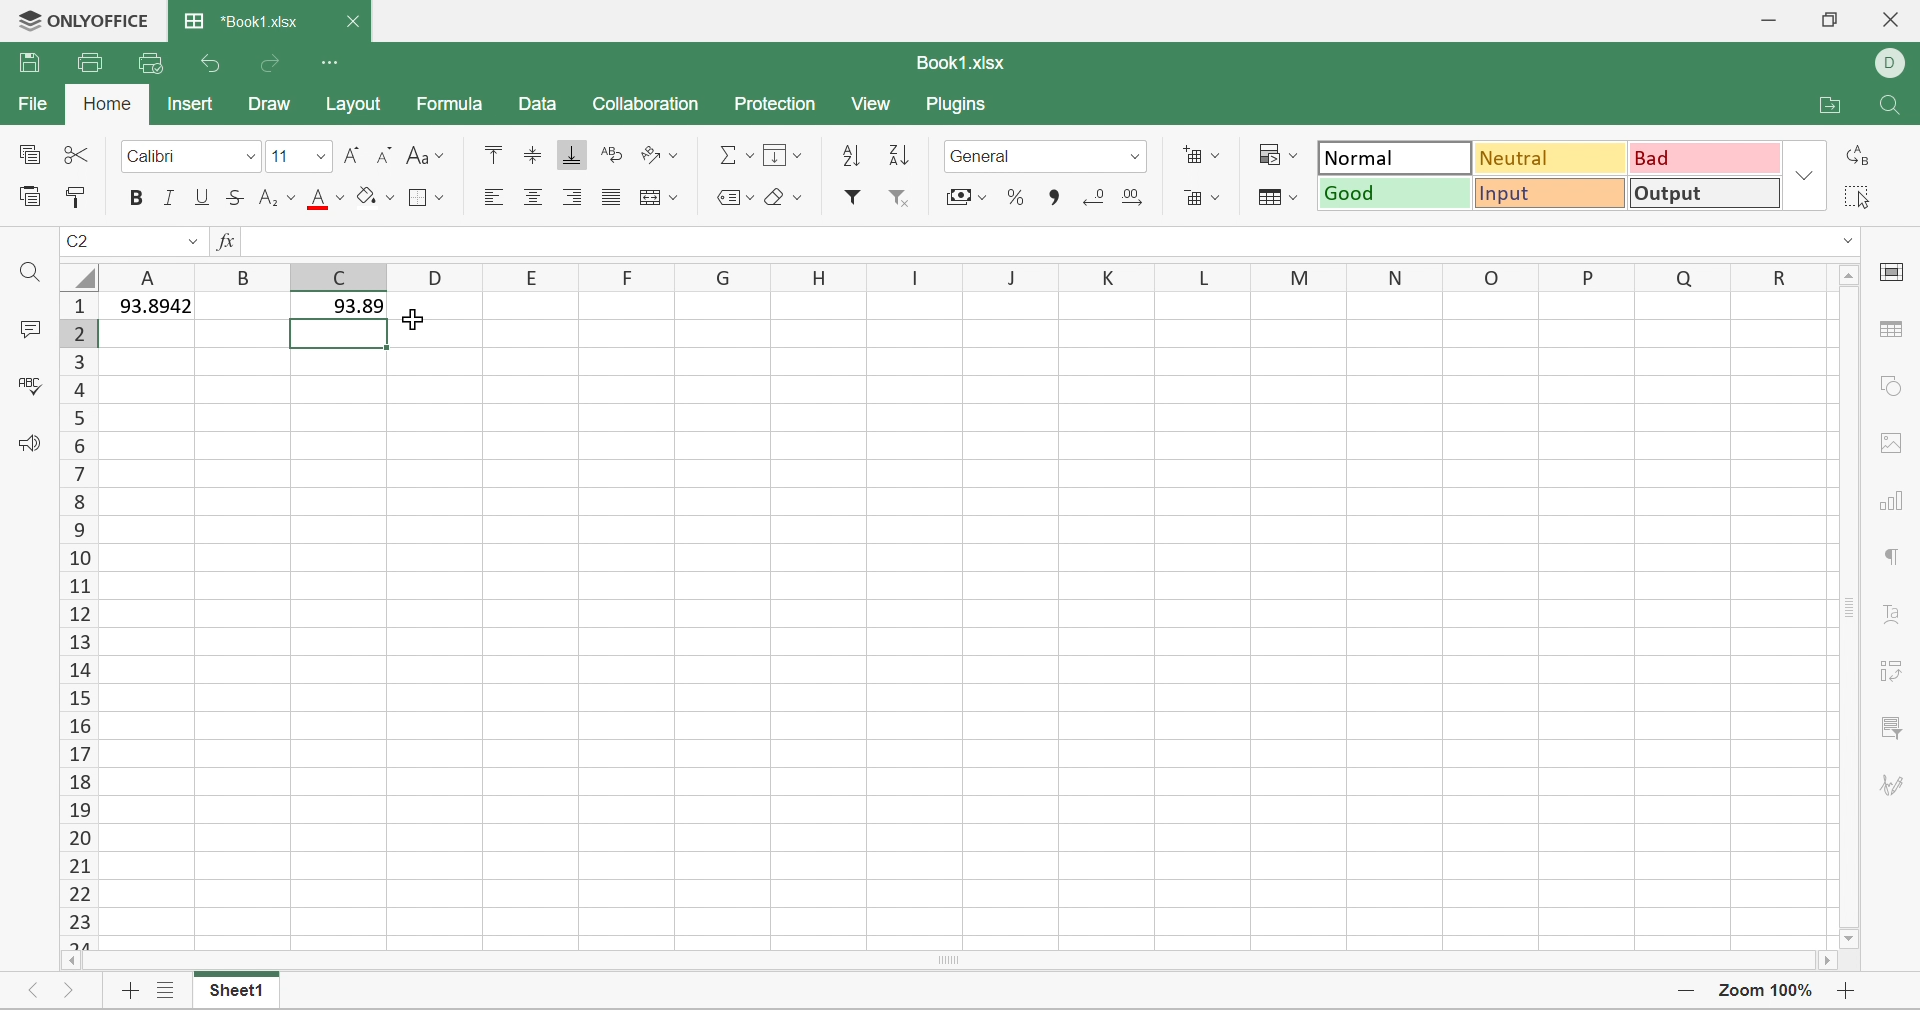  What do you see at coordinates (232, 993) in the screenshot?
I see `Sheet1` at bounding box center [232, 993].